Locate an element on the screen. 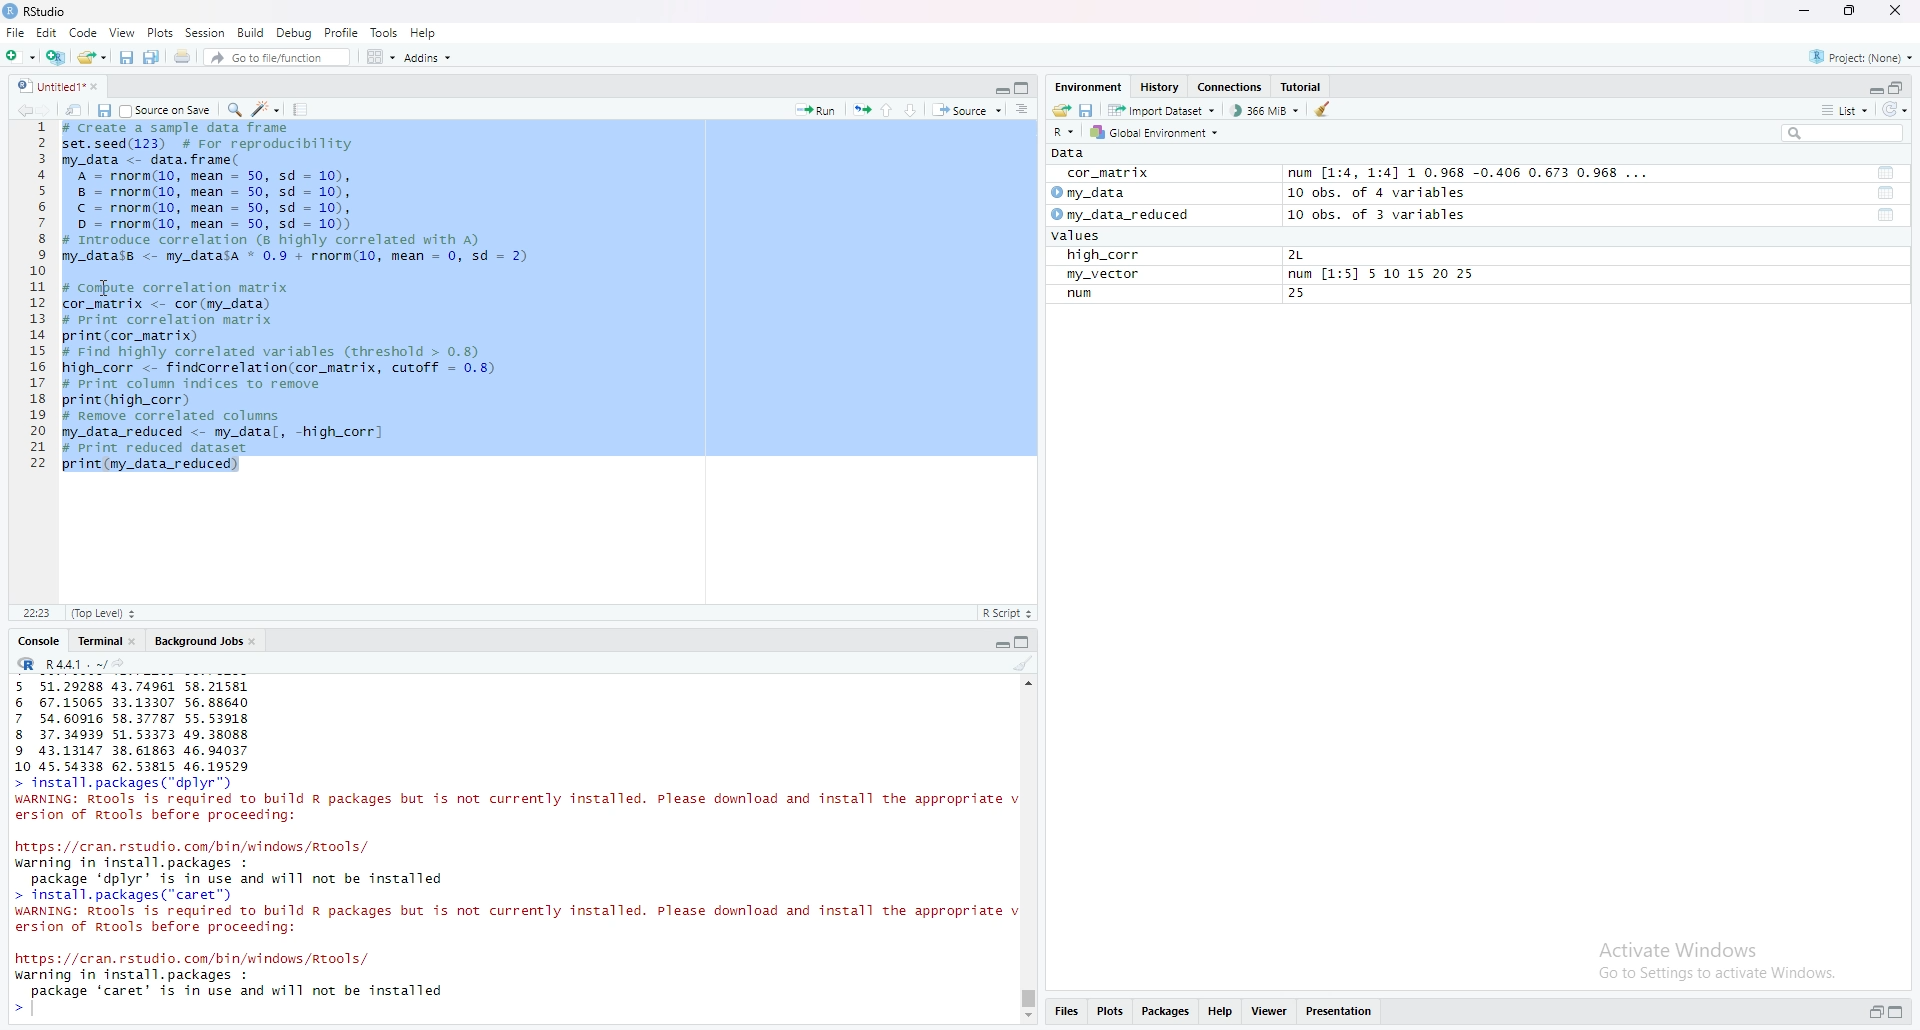  more is located at coordinates (1024, 109).